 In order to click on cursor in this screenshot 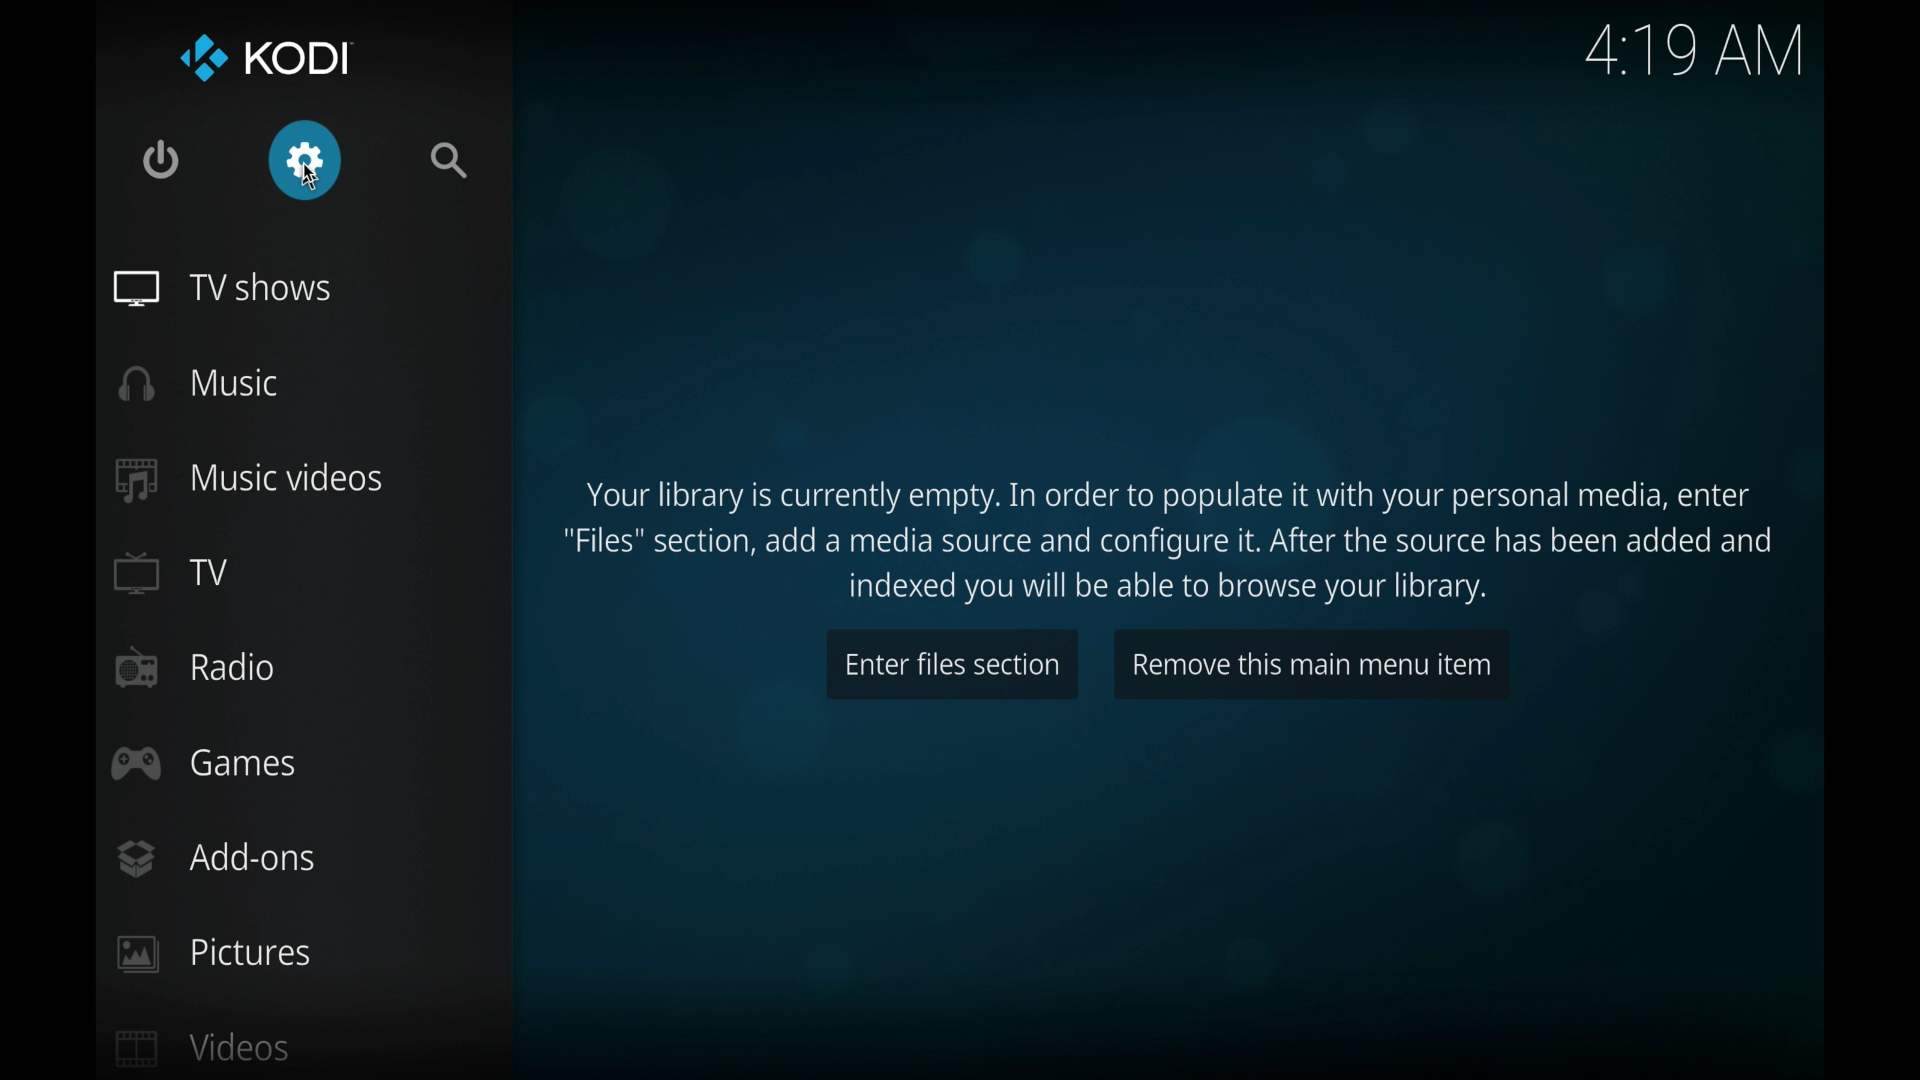, I will do `click(311, 175)`.